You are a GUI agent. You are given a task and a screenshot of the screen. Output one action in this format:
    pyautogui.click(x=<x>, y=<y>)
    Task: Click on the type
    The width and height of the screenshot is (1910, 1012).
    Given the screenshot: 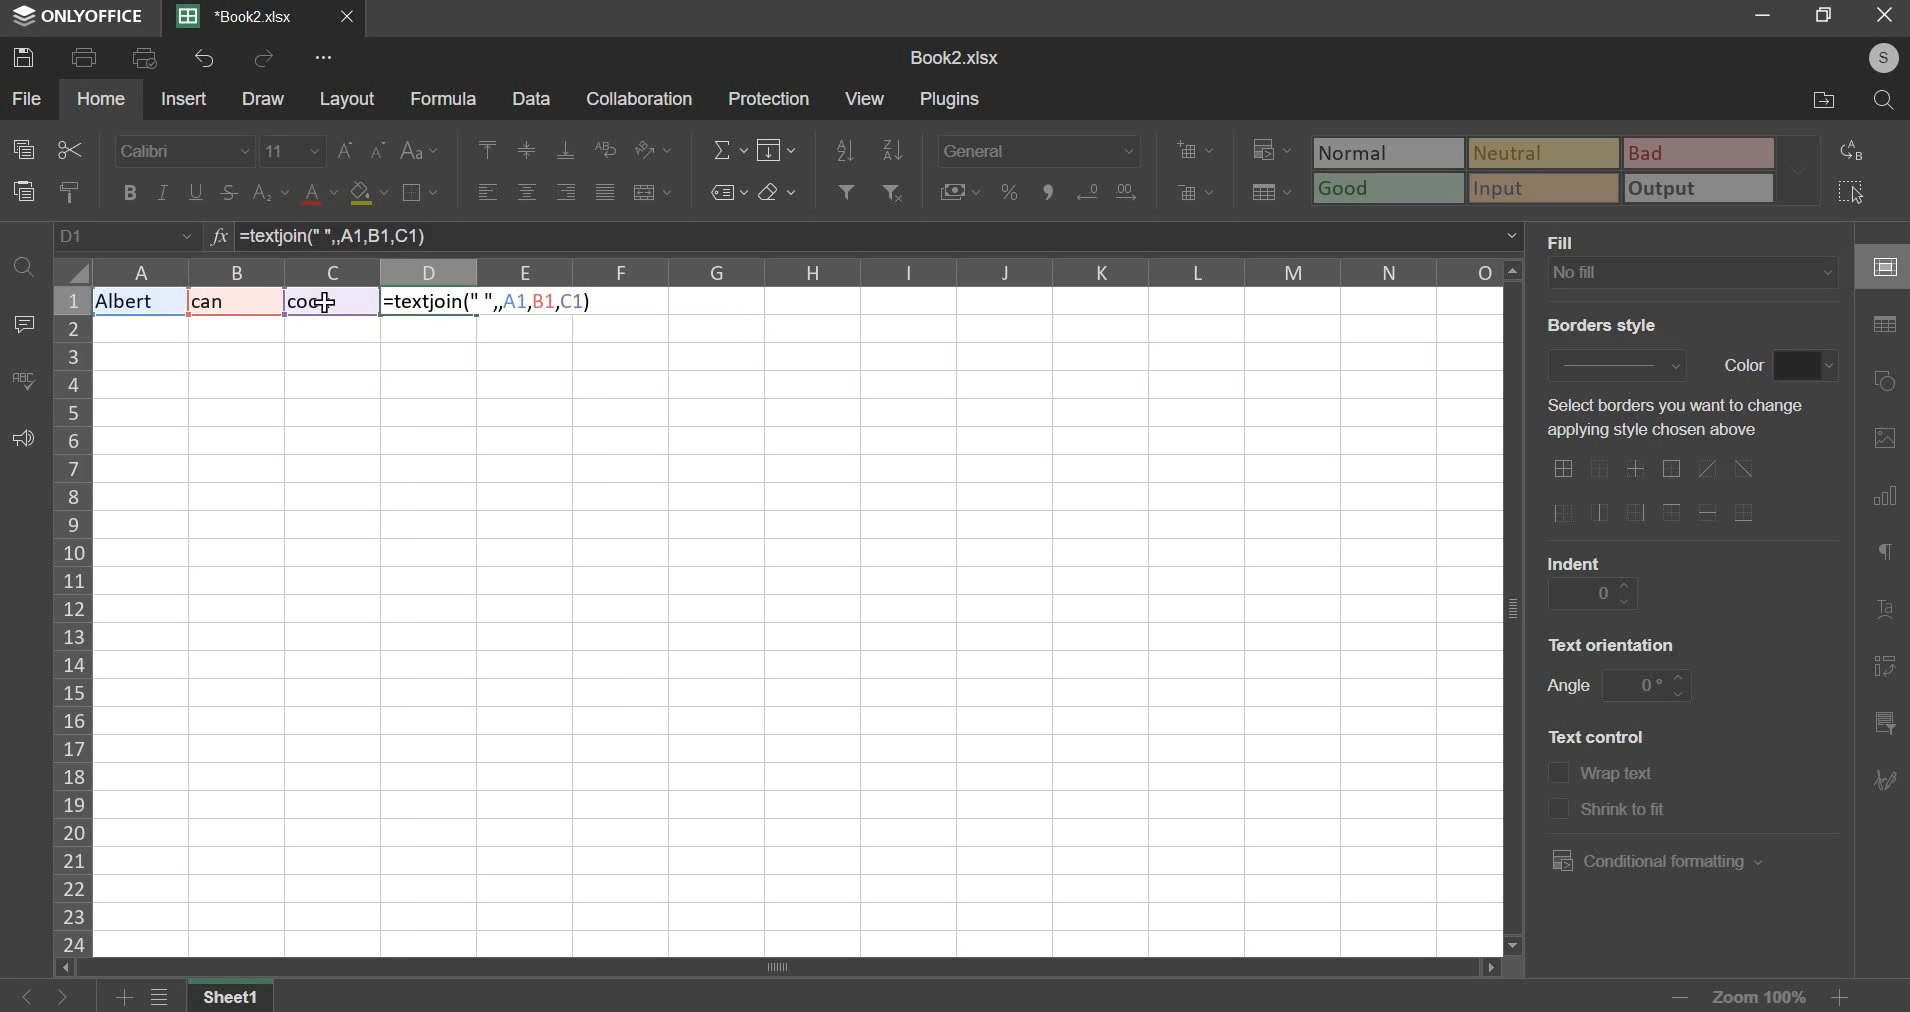 What is the action you would take?
    pyautogui.click(x=1568, y=171)
    